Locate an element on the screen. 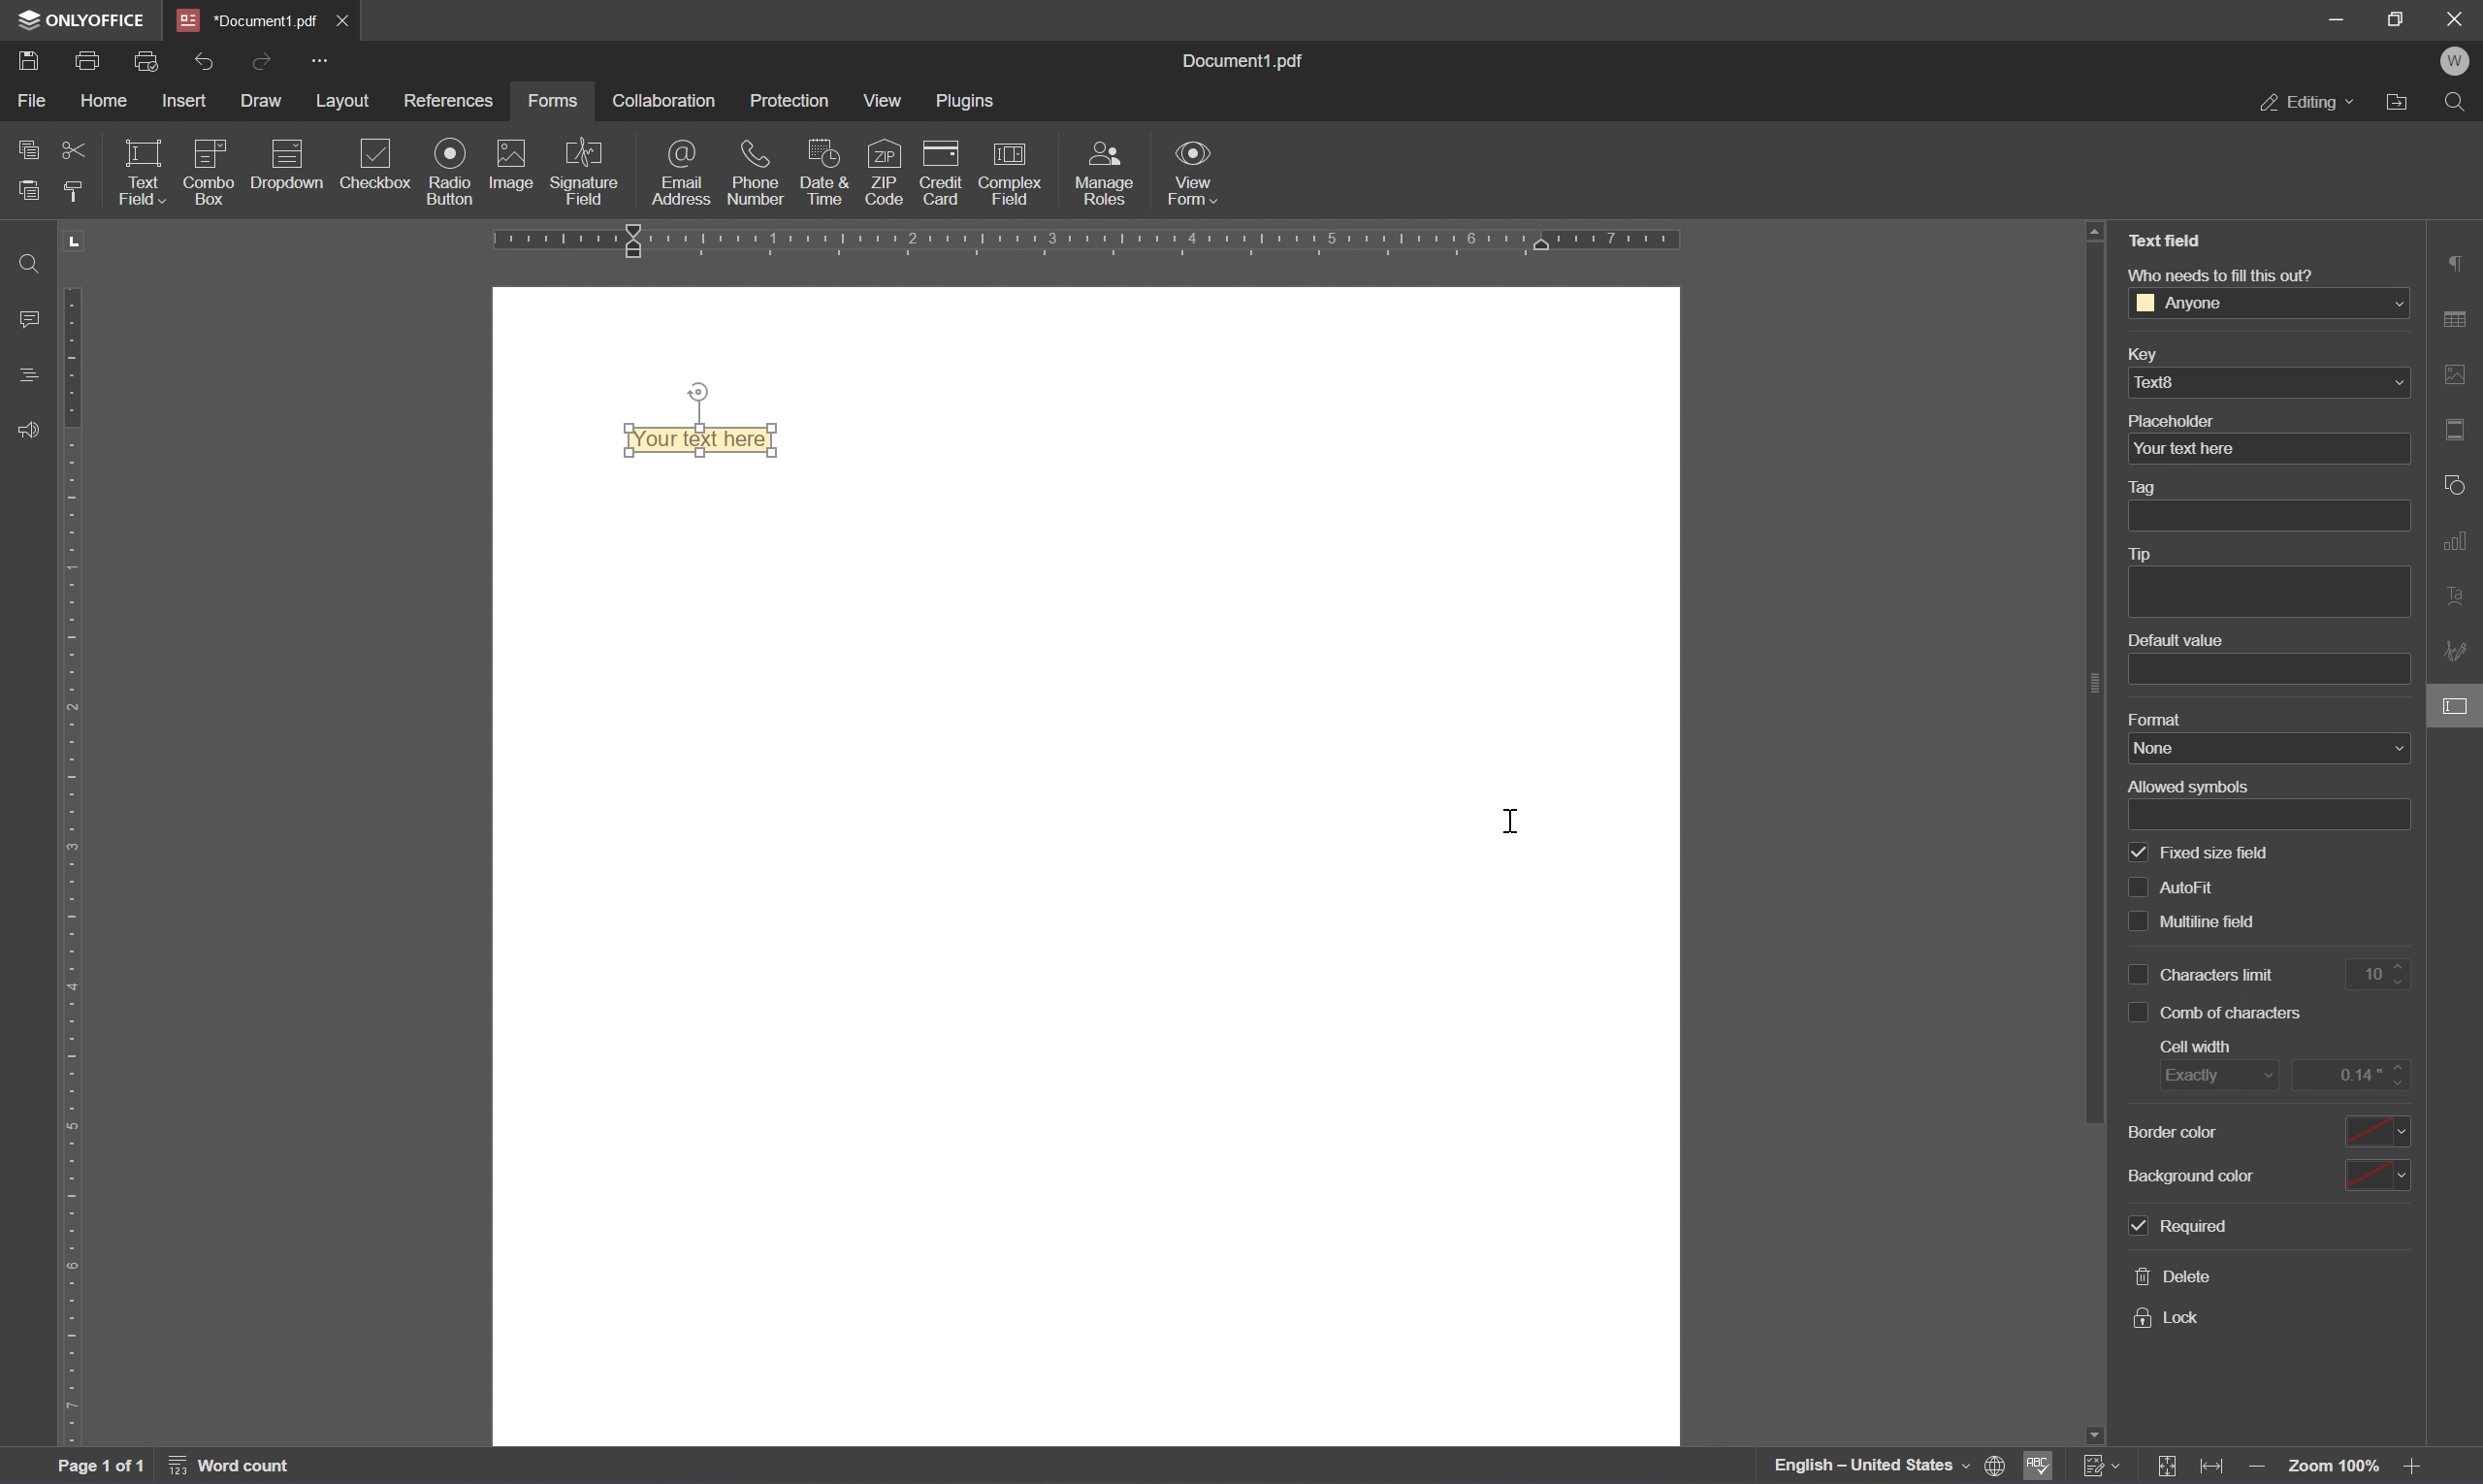 Image resolution: width=2483 pixels, height=1484 pixels. restore down is located at coordinates (2393, 19).